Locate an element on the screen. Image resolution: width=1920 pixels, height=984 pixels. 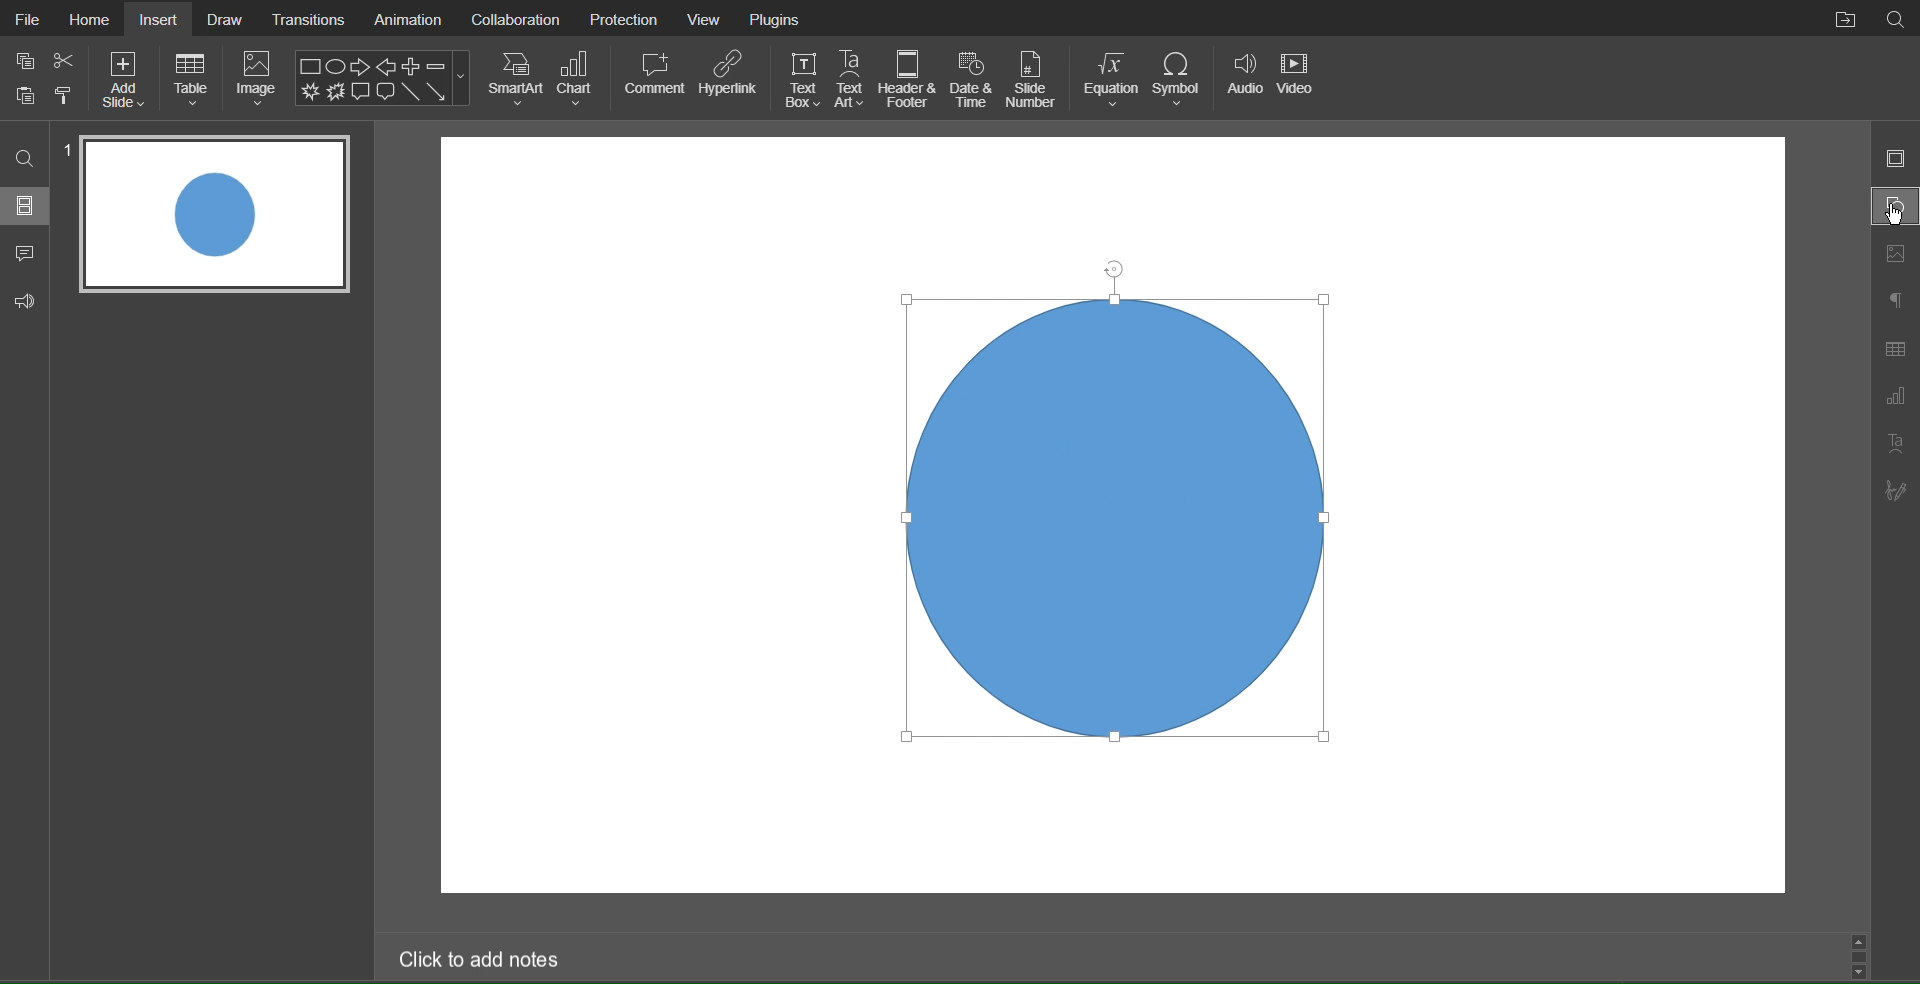
Date and Time is located at coordinates (972, 78).